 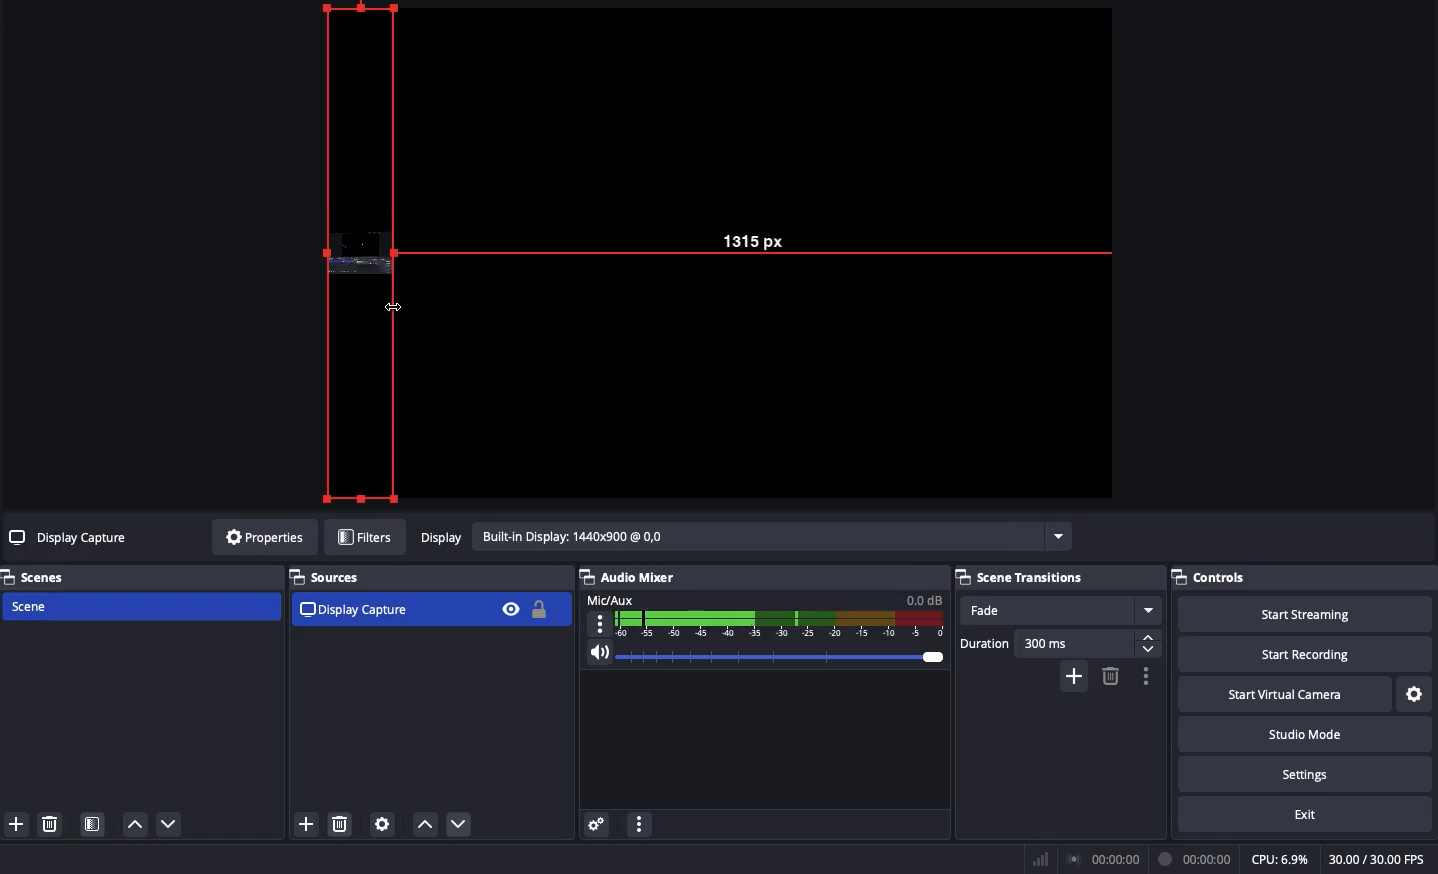 What do you see at coordinates (762, 614) in the screenshot?
I see `Mic/Aux` at bounding box center [762, 614].